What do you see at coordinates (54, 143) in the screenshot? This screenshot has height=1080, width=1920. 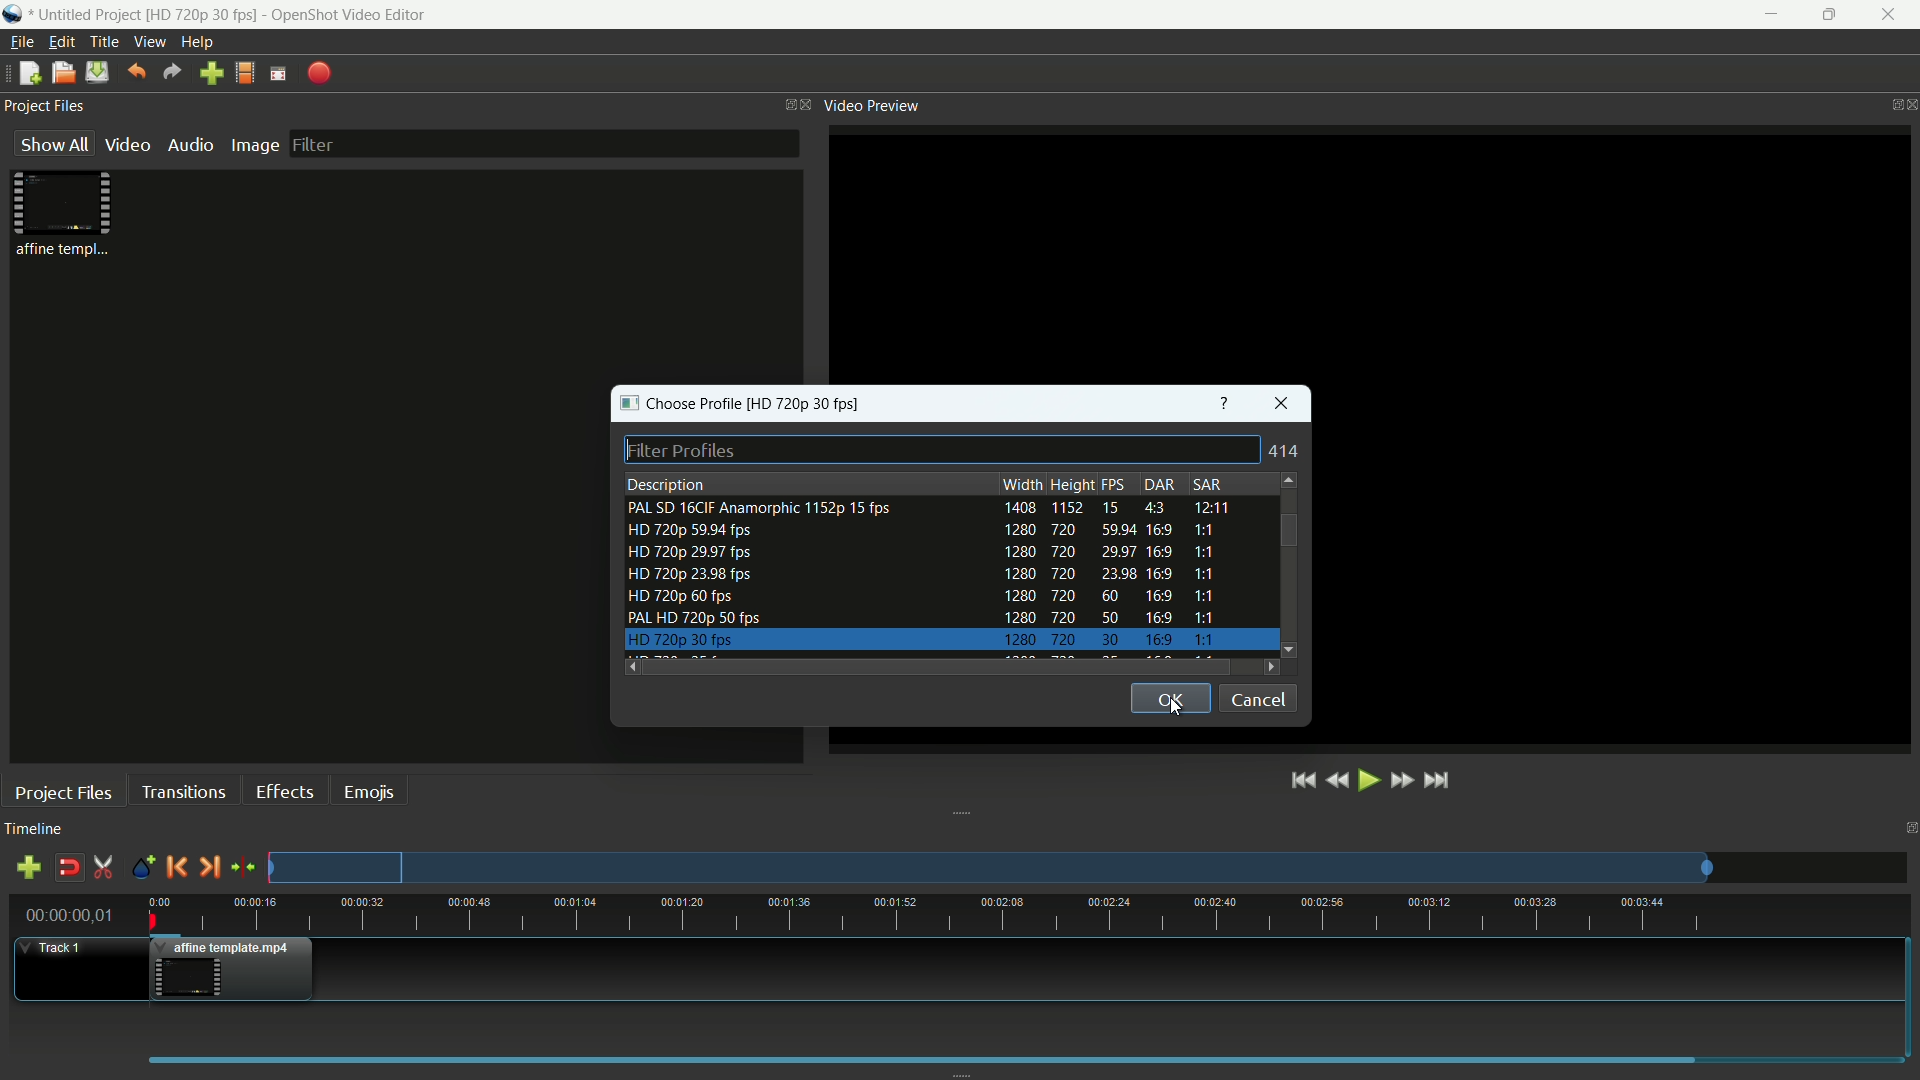 I see `show all` at bounding box center [54, 143].